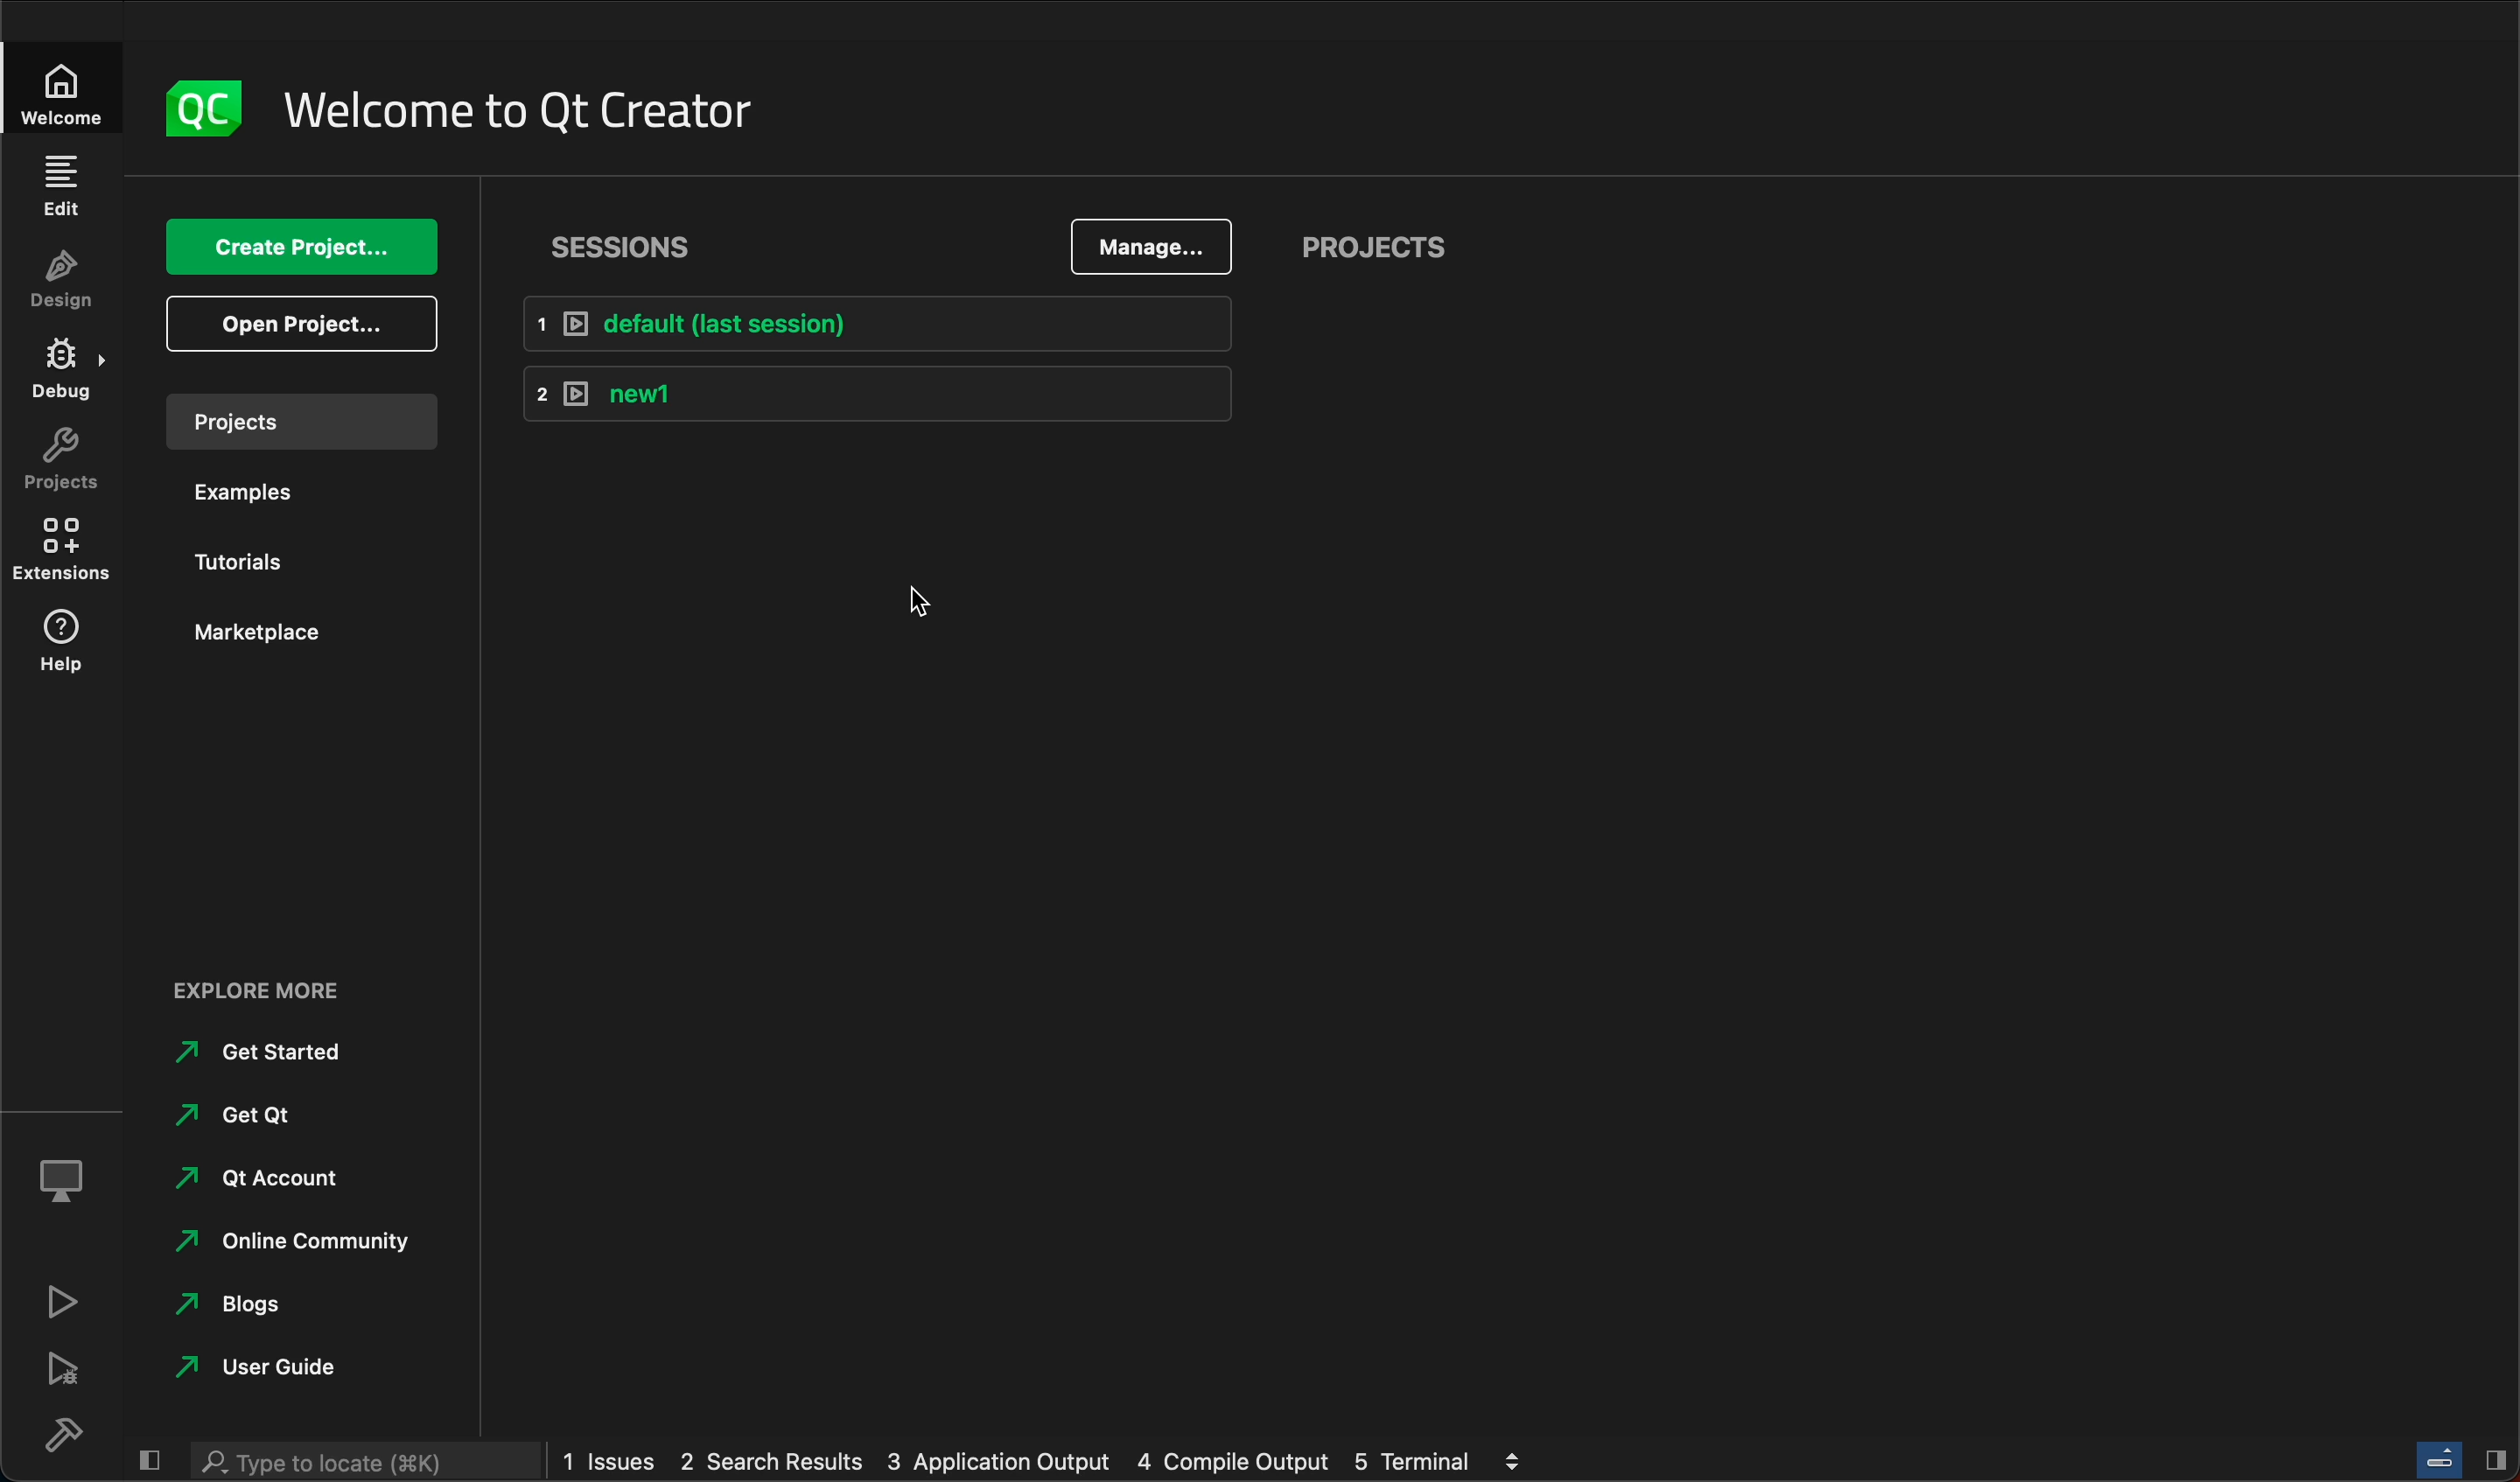  Describe the element at coordinates (251, 628) in the screenshot. I see `marketplace` at that location.